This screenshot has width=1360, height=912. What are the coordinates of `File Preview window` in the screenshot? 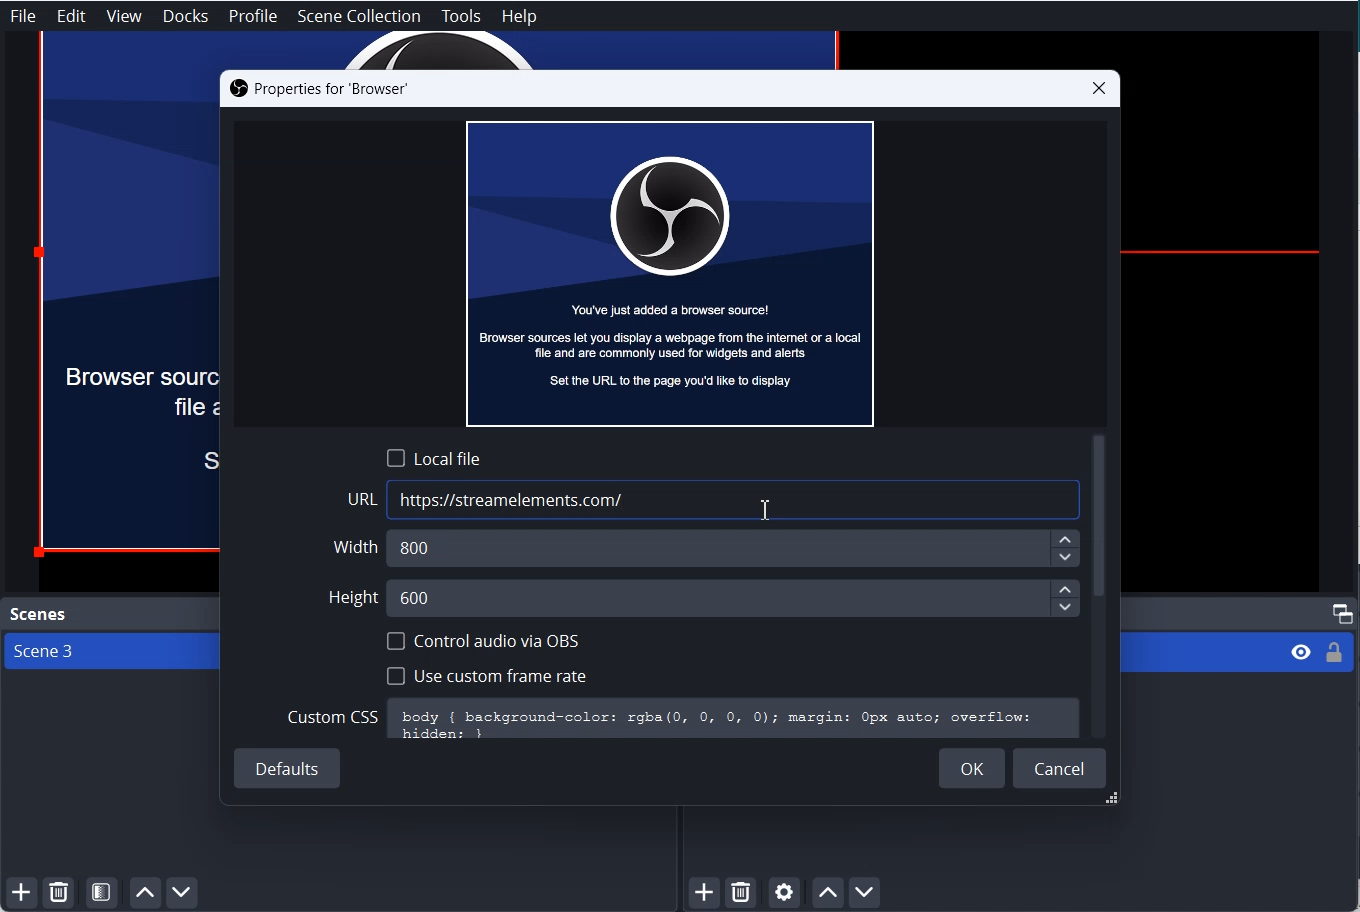 It's located at (670, 272).